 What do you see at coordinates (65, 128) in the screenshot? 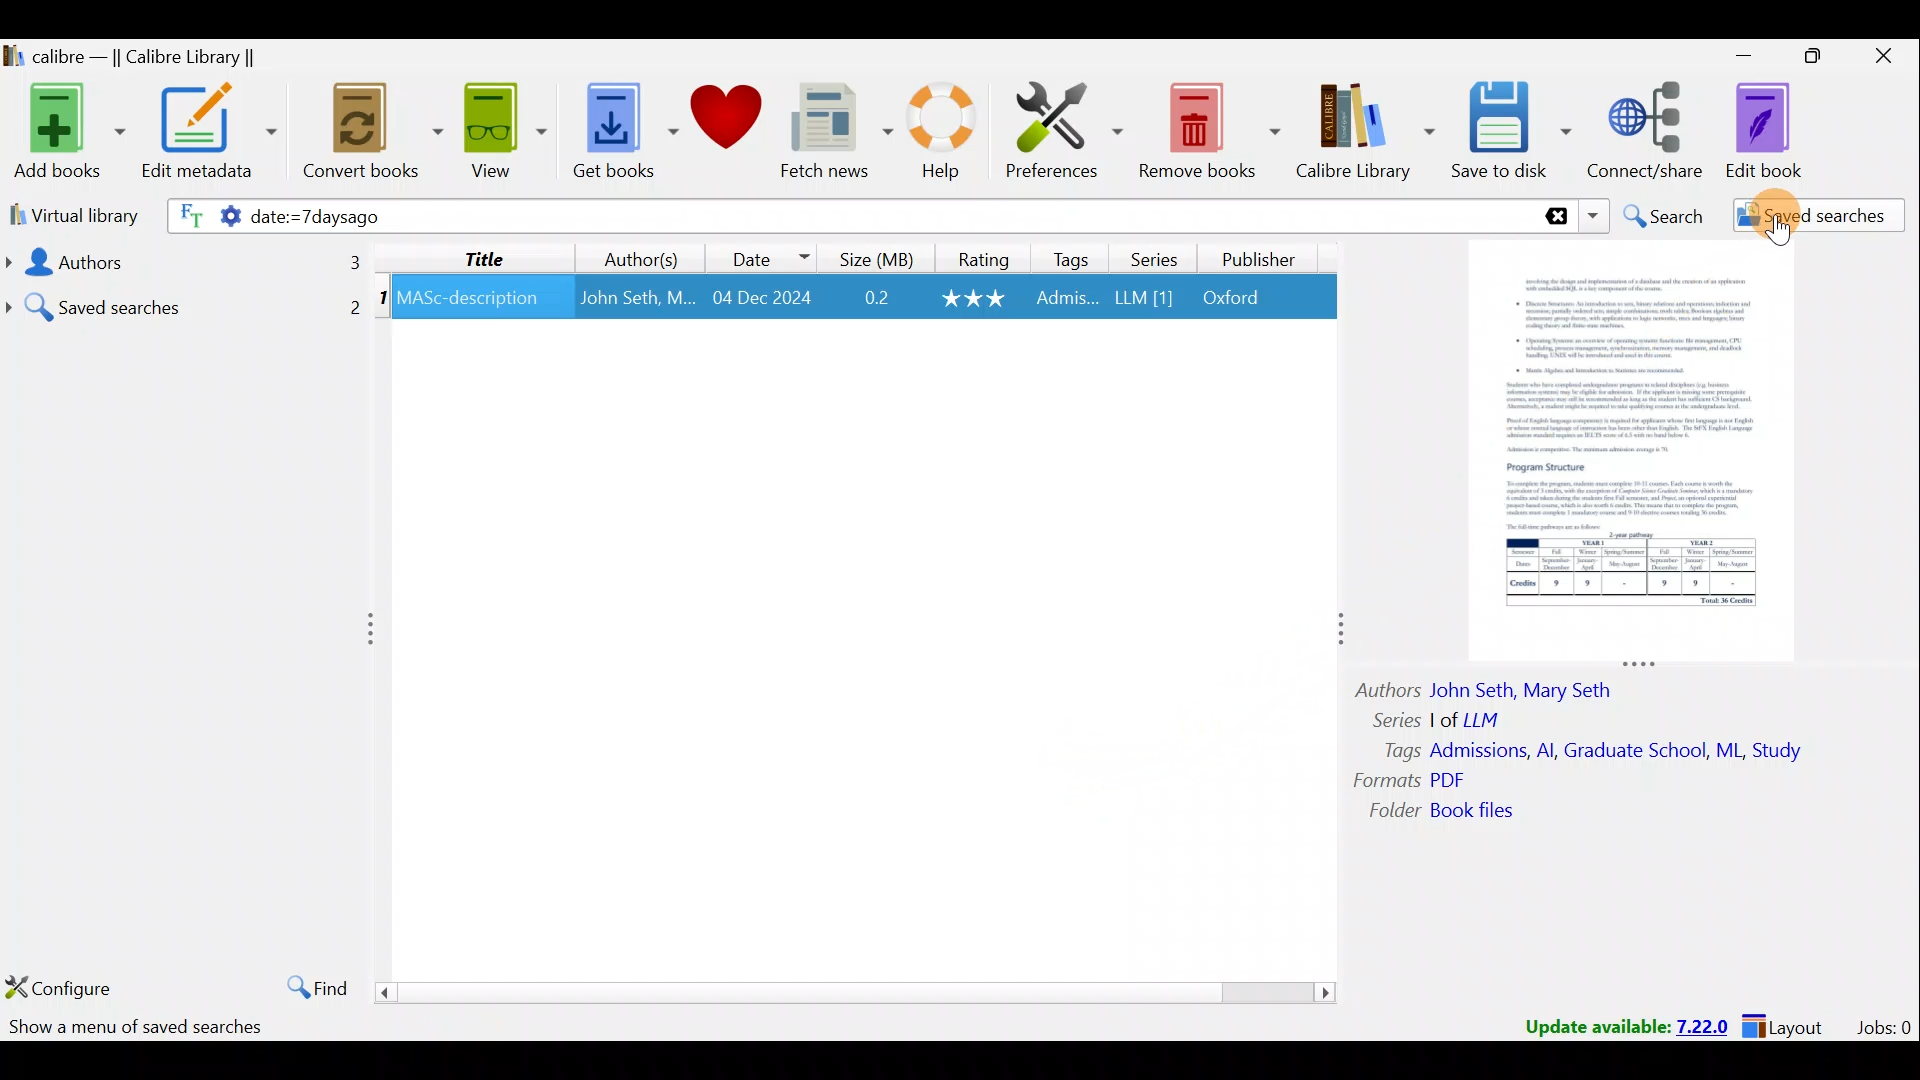
I see `Add books` at bounding box center [65, 128].